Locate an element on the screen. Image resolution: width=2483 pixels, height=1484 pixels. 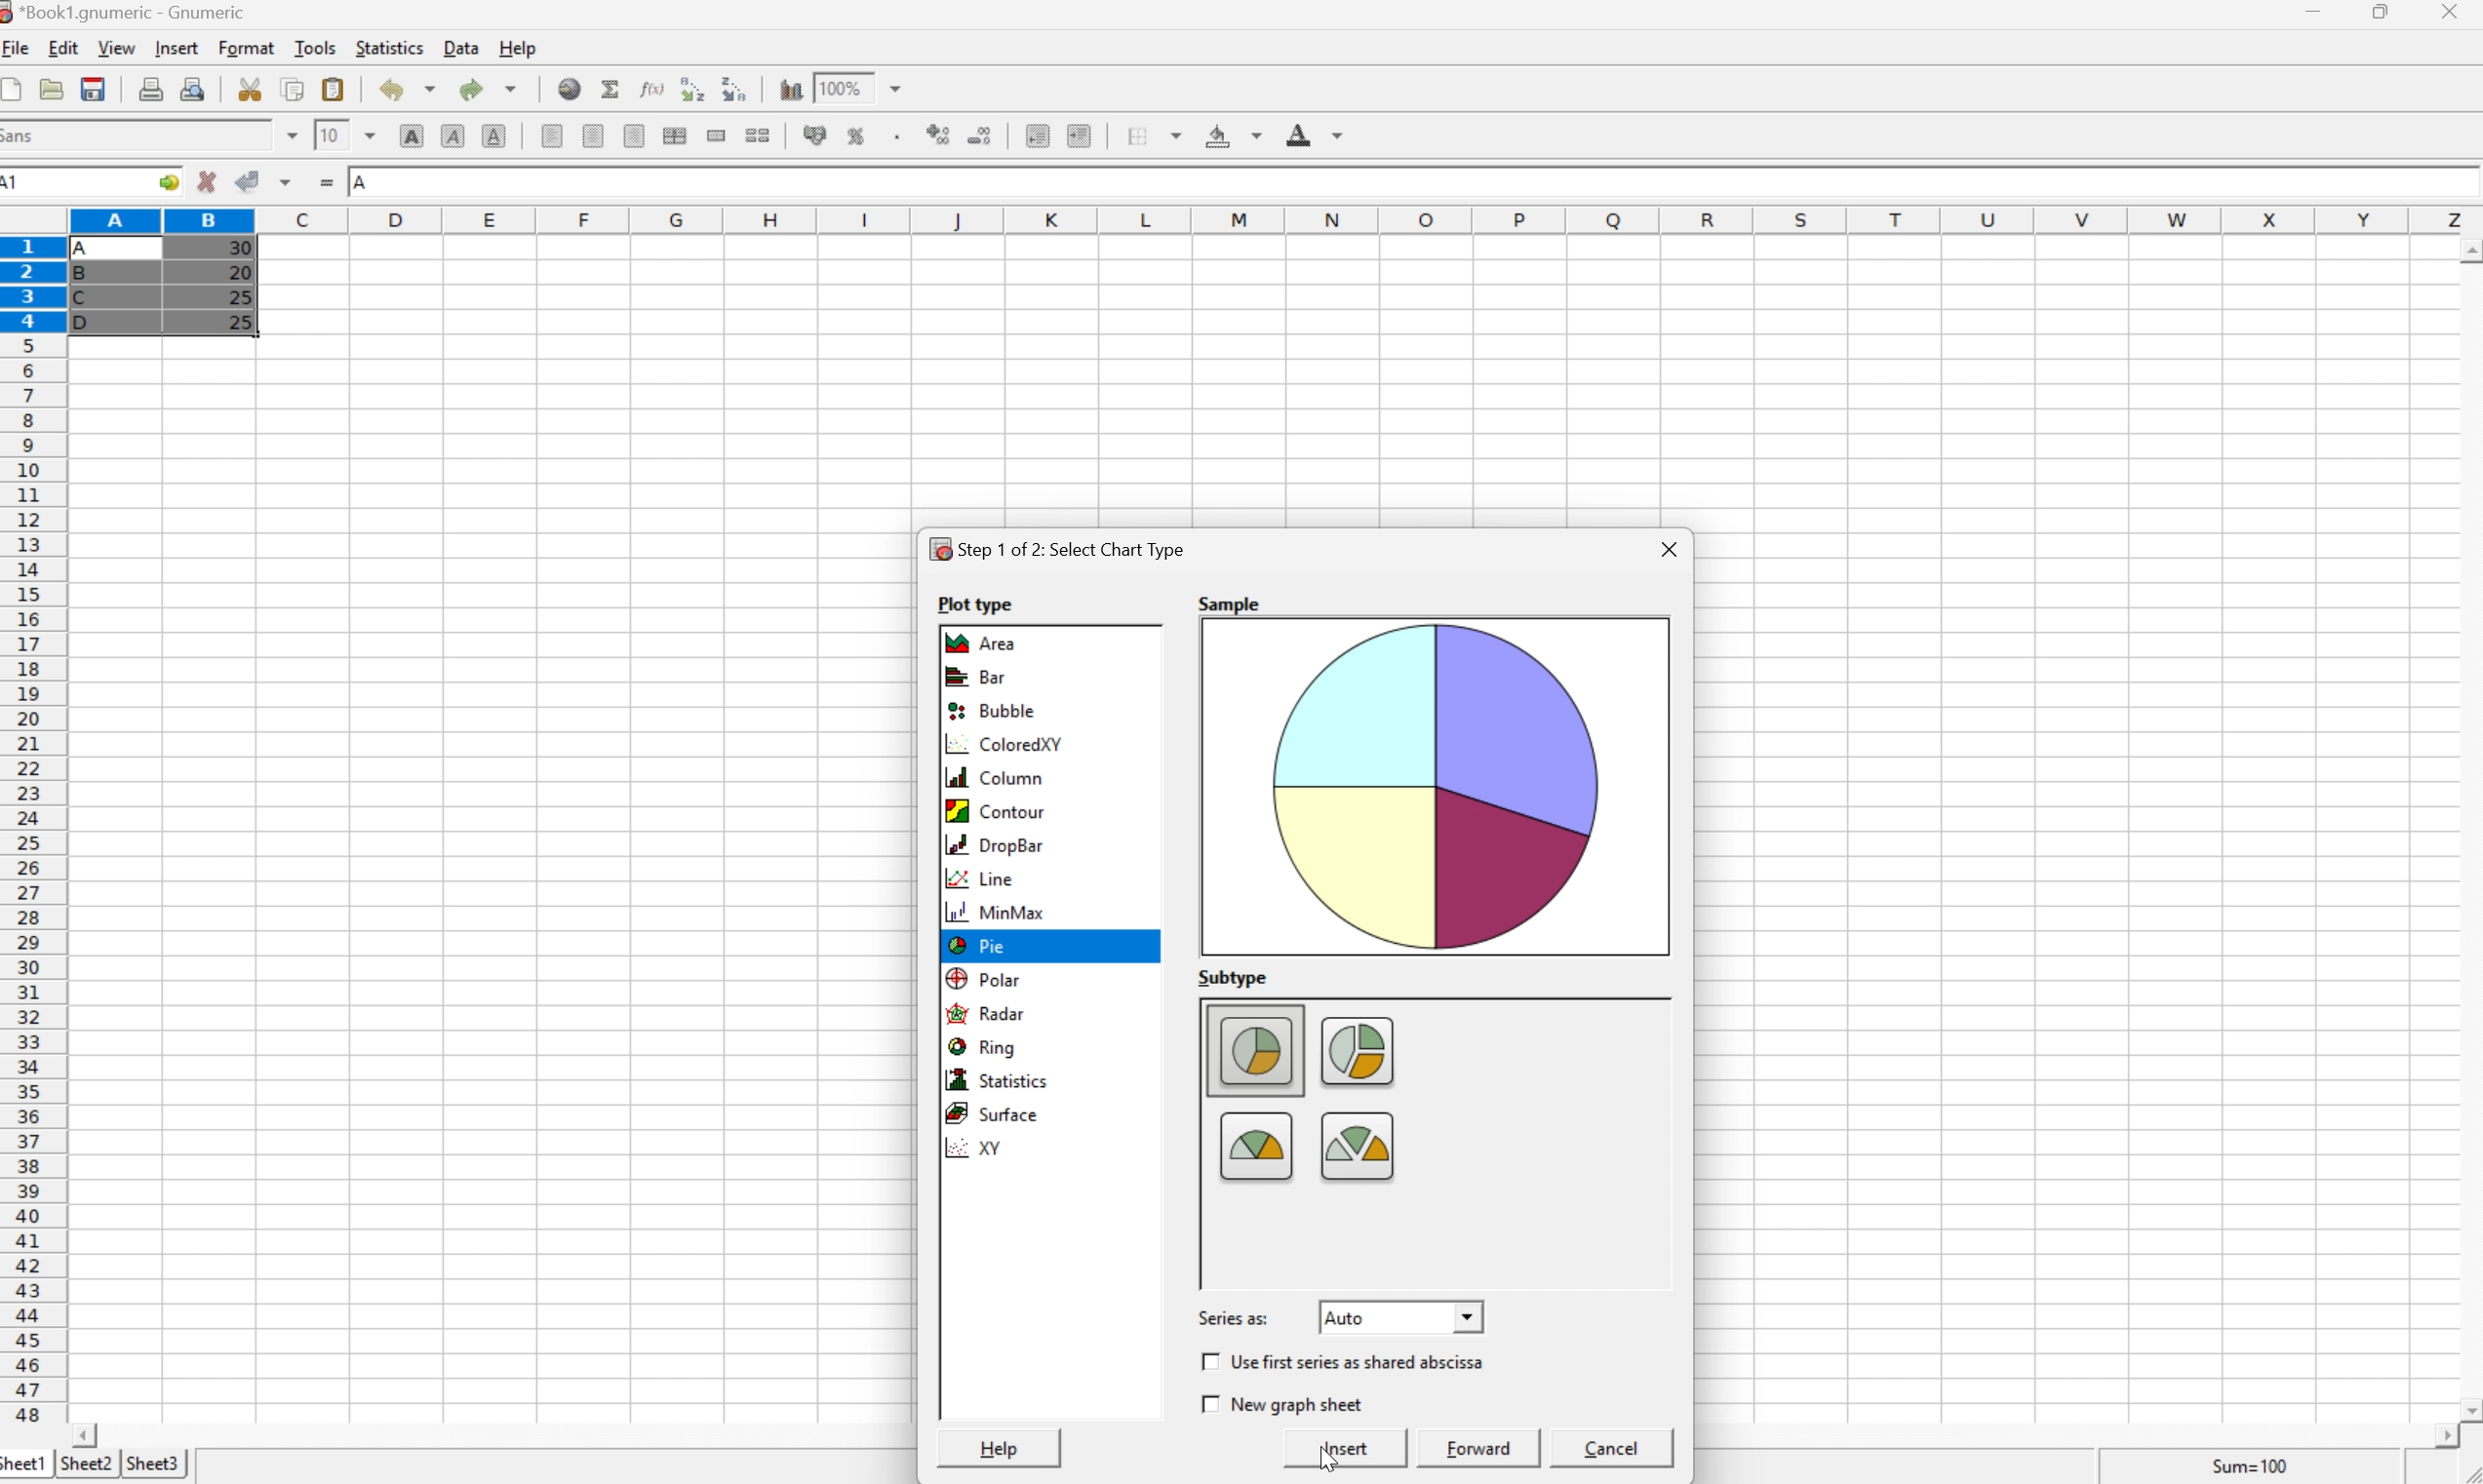
Sort the selected region in descending order based on the first column selected is located at coordinates (691, 87).